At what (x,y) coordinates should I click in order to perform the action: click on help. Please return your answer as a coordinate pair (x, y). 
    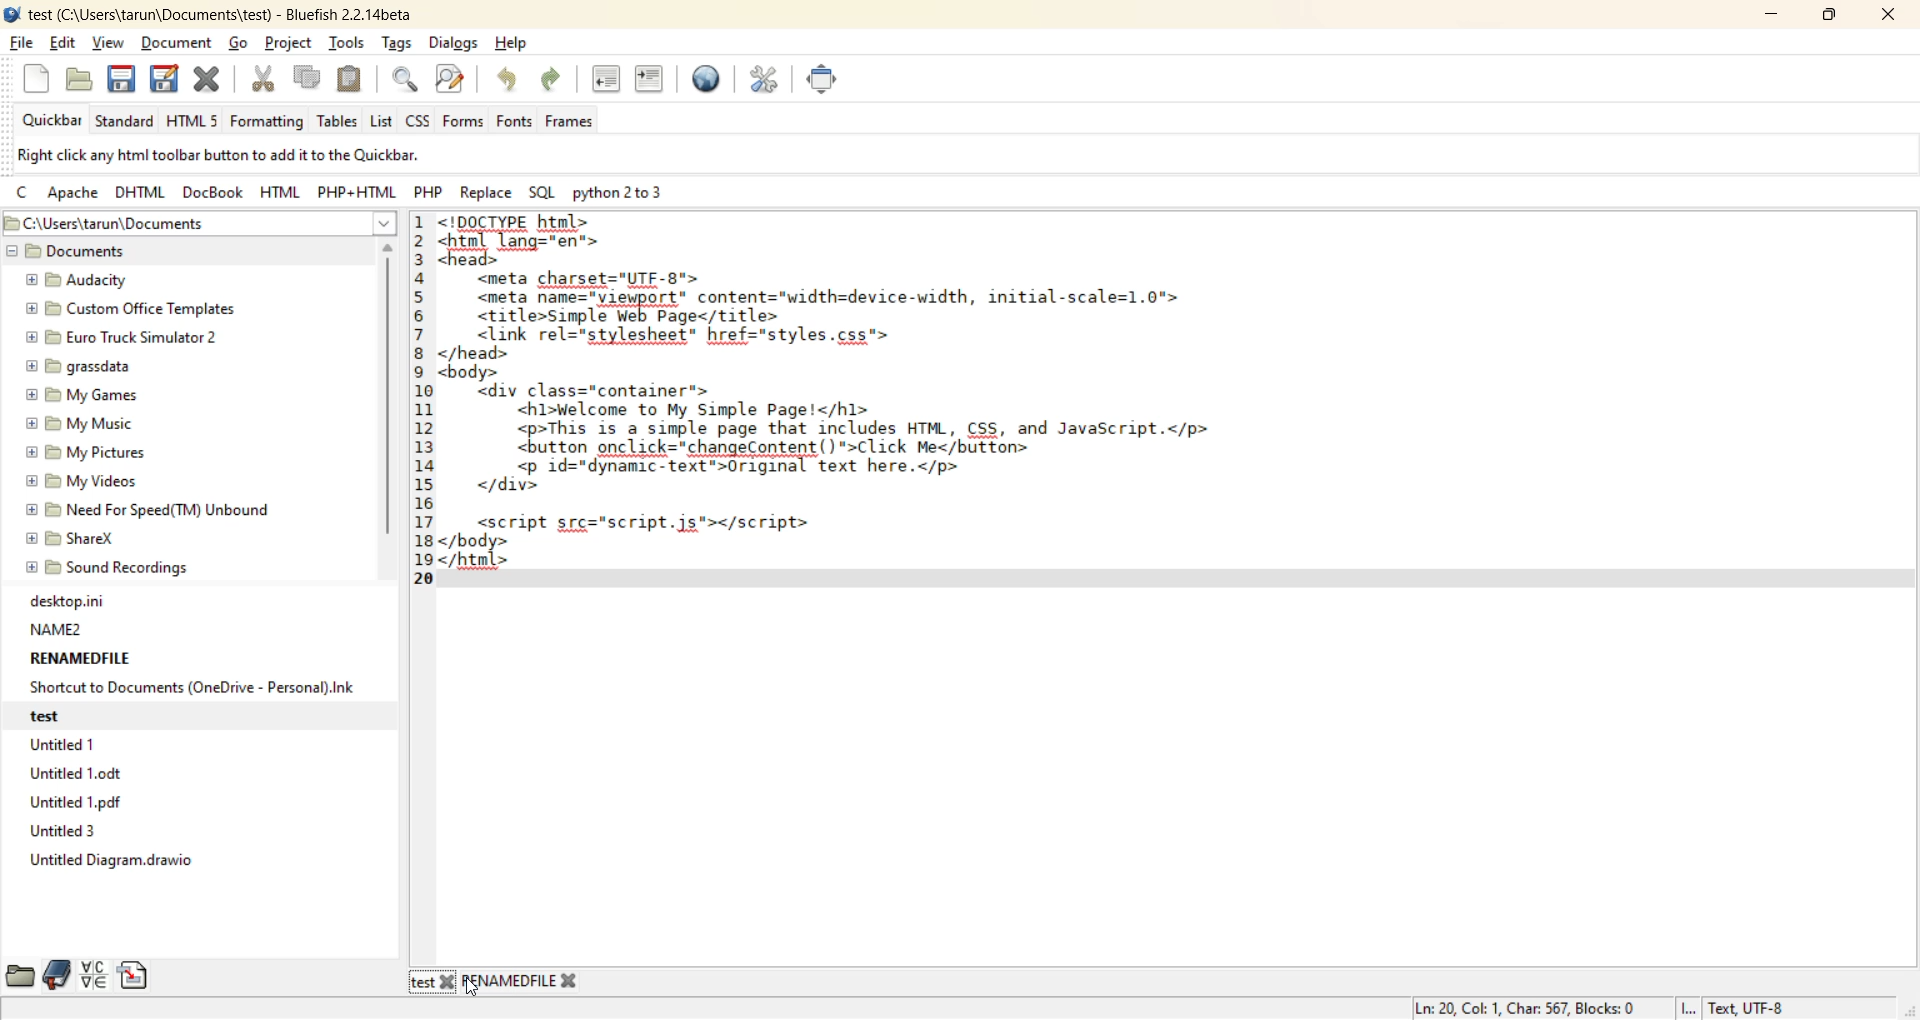
    Looking at the image, I should click on (516, 47).